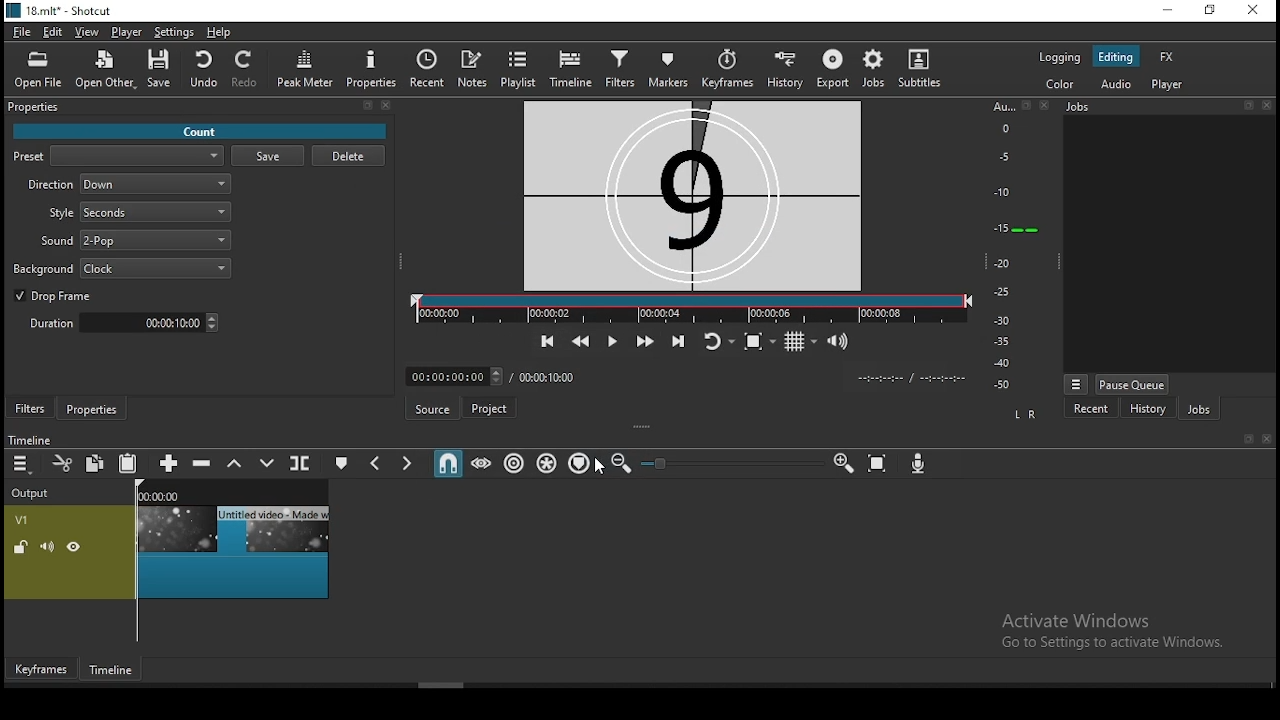 The height and width of the screenshot is (720, 1280). Describe the element at coordinates (177, 32) in the screenshot. I see `settings` at that location.